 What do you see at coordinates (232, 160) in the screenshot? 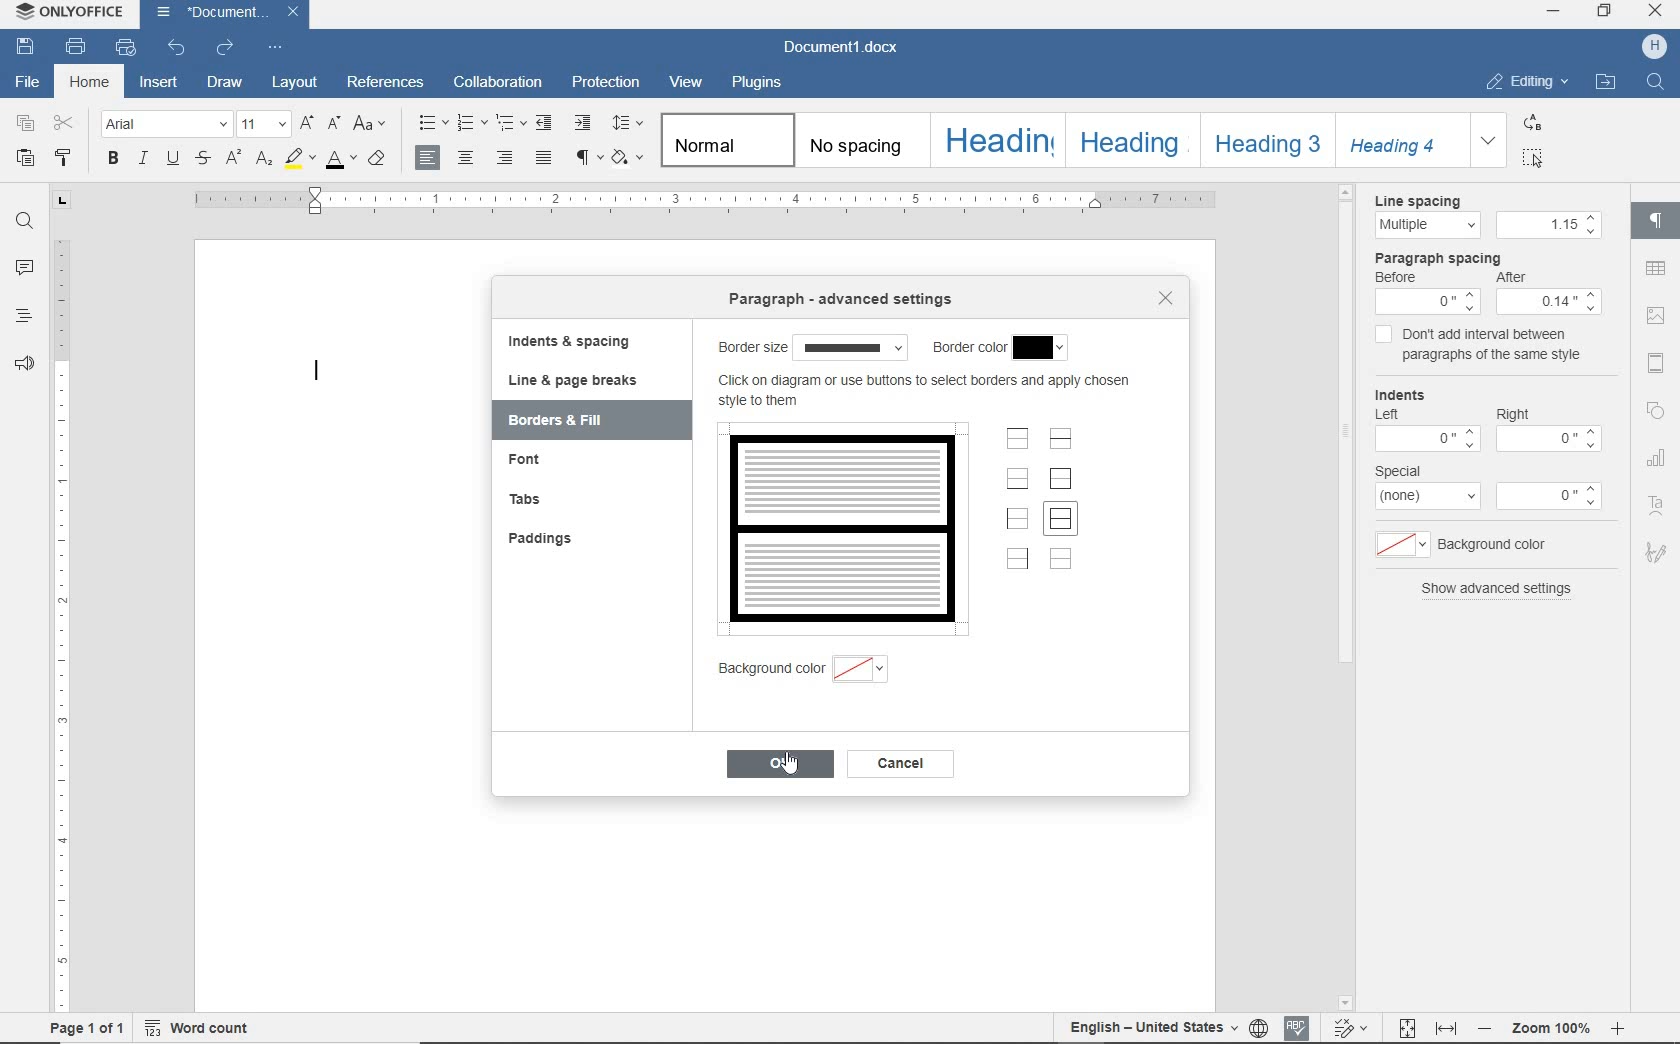
I see `superscript` at bounding box center [232, 160].